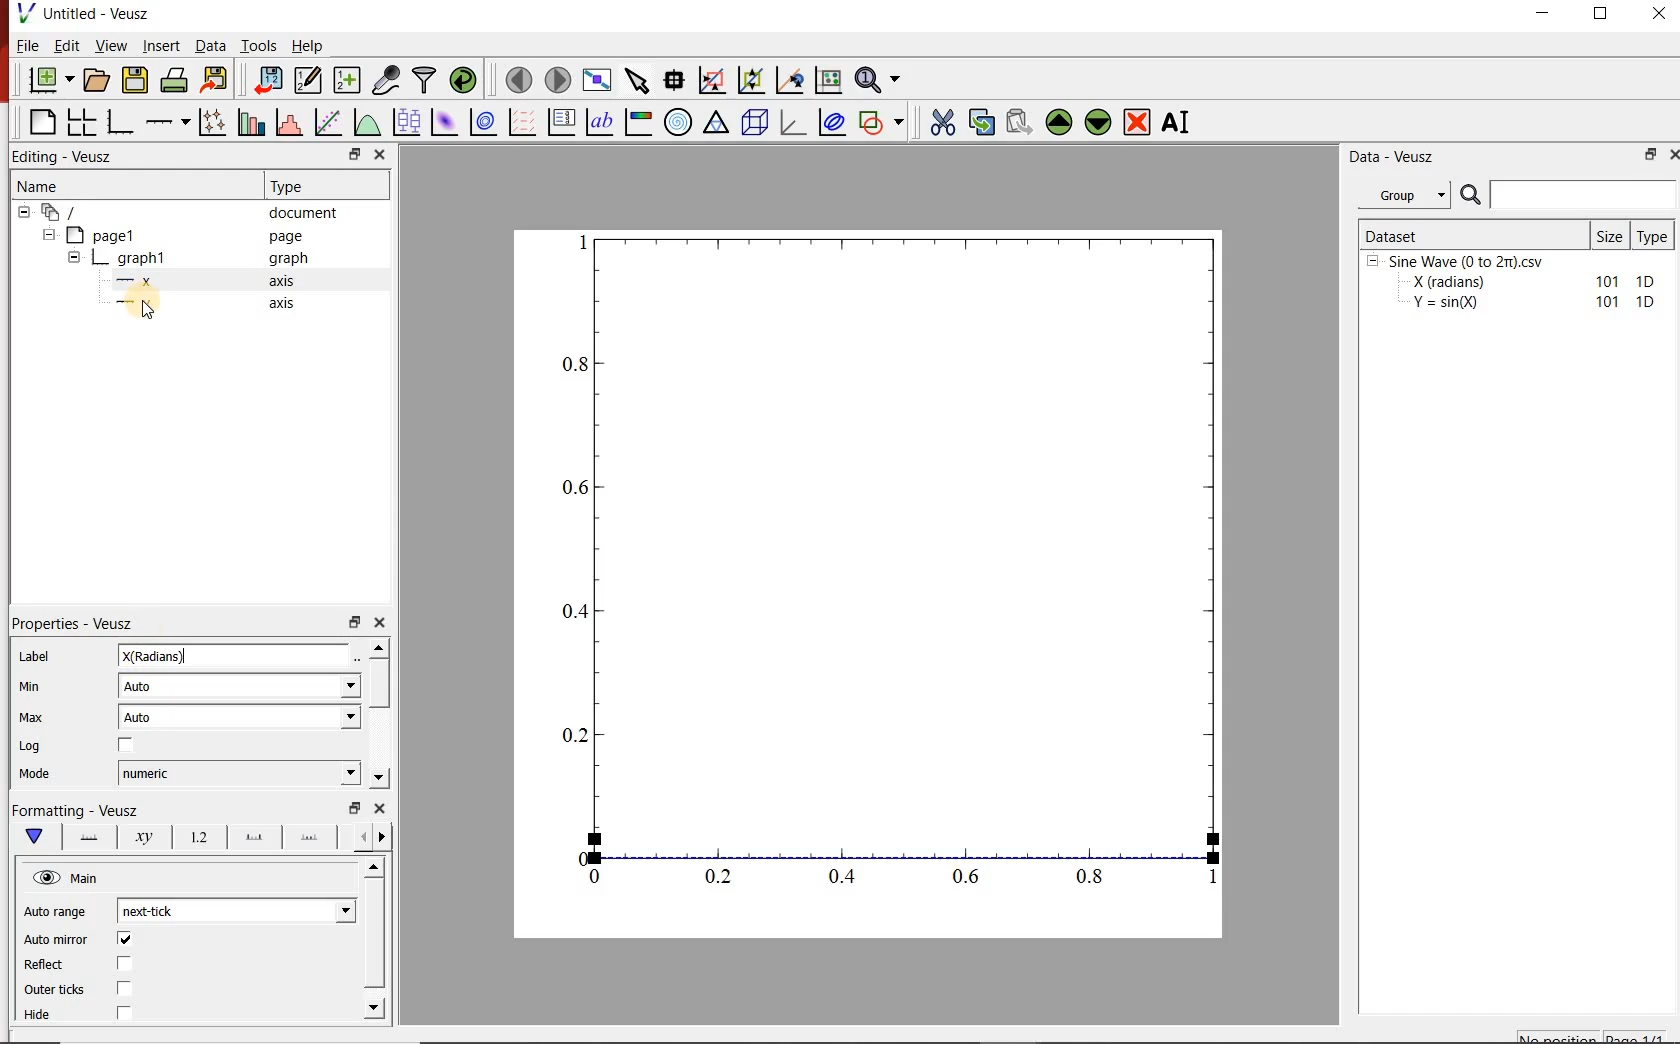 Image resolution: width=1680 pixels, height=1044 pixels. What do you see at coordinates (379, 778) in the screenshot?
I see `Down` at bounding box center [379, 778].